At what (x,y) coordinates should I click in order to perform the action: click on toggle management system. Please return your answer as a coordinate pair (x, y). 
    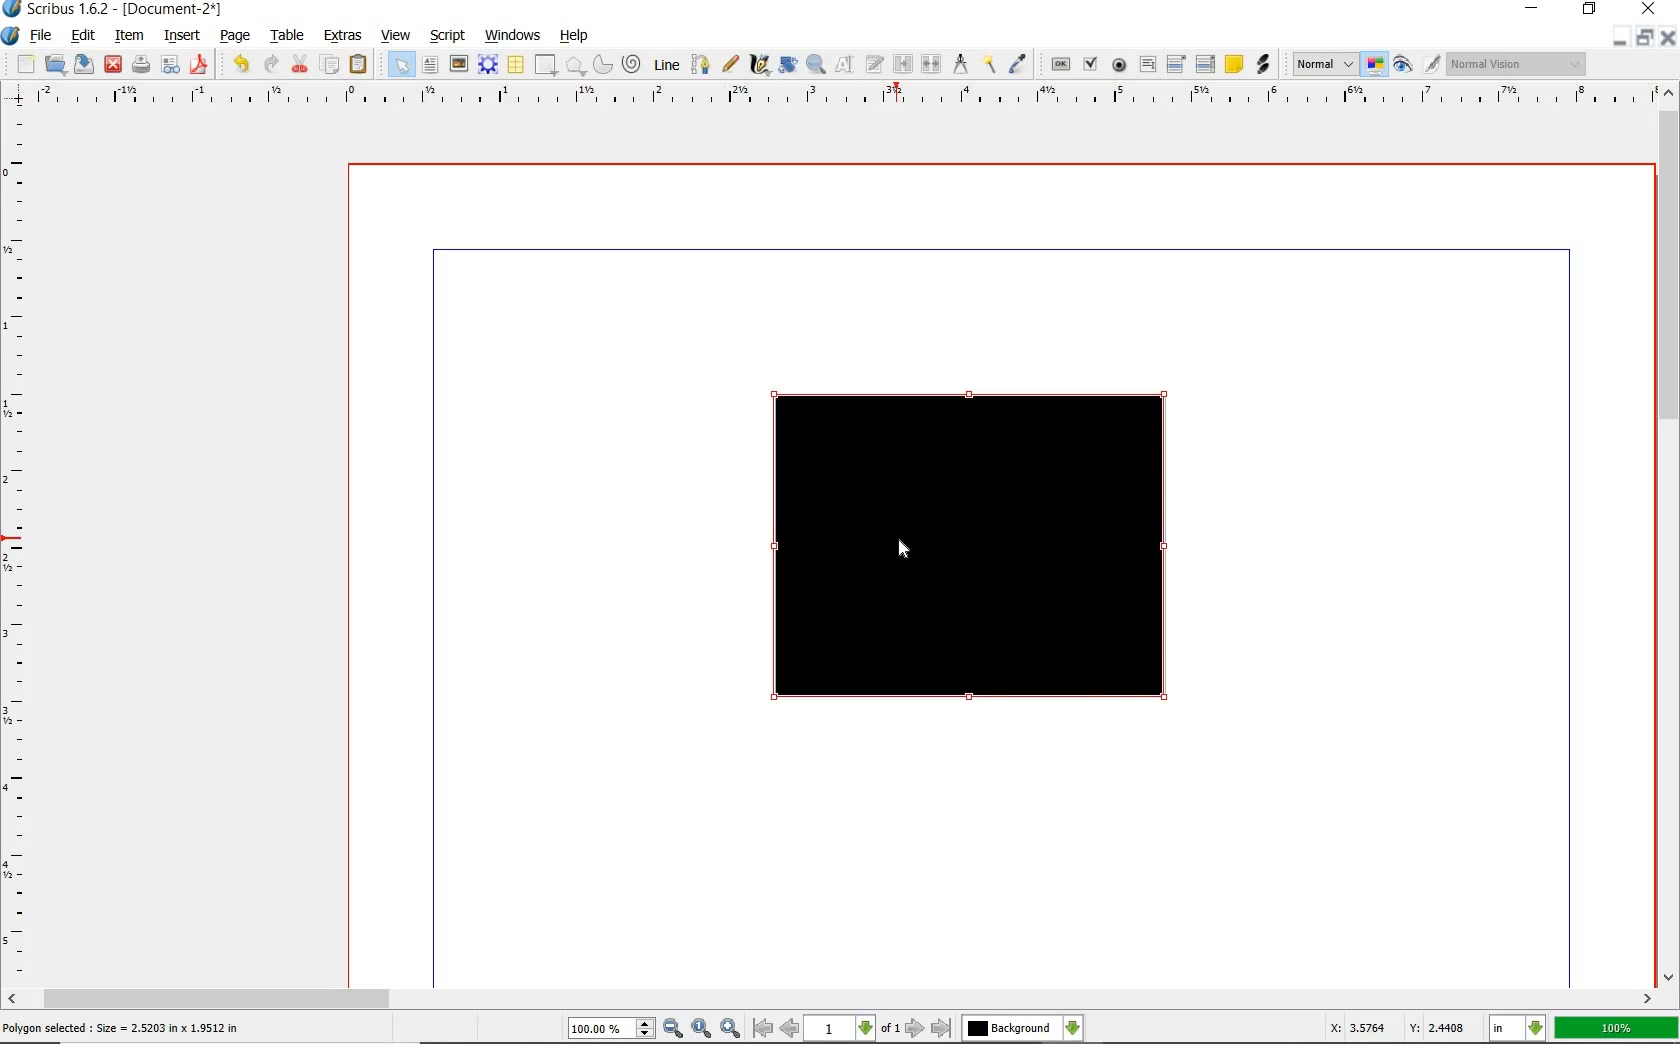
    Looking at the image, I should click on (1375, 66).